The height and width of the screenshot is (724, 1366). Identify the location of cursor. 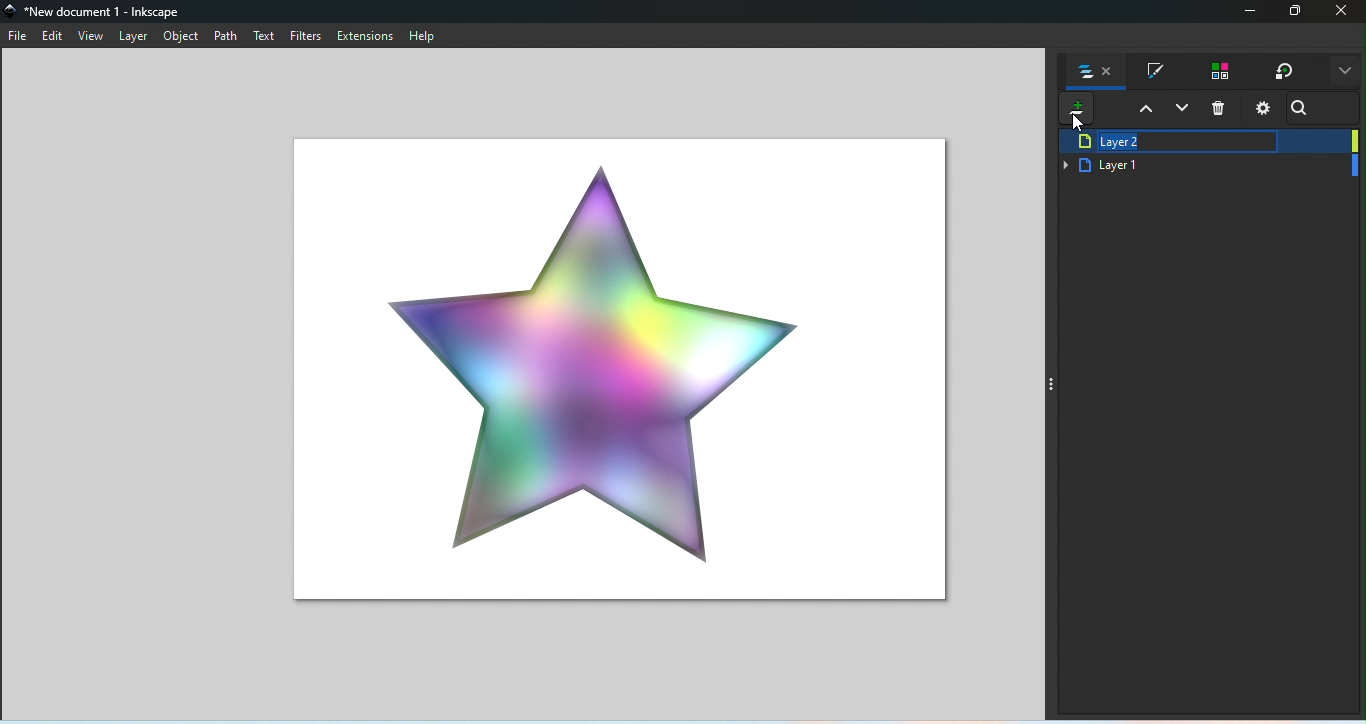
(1078, 122).